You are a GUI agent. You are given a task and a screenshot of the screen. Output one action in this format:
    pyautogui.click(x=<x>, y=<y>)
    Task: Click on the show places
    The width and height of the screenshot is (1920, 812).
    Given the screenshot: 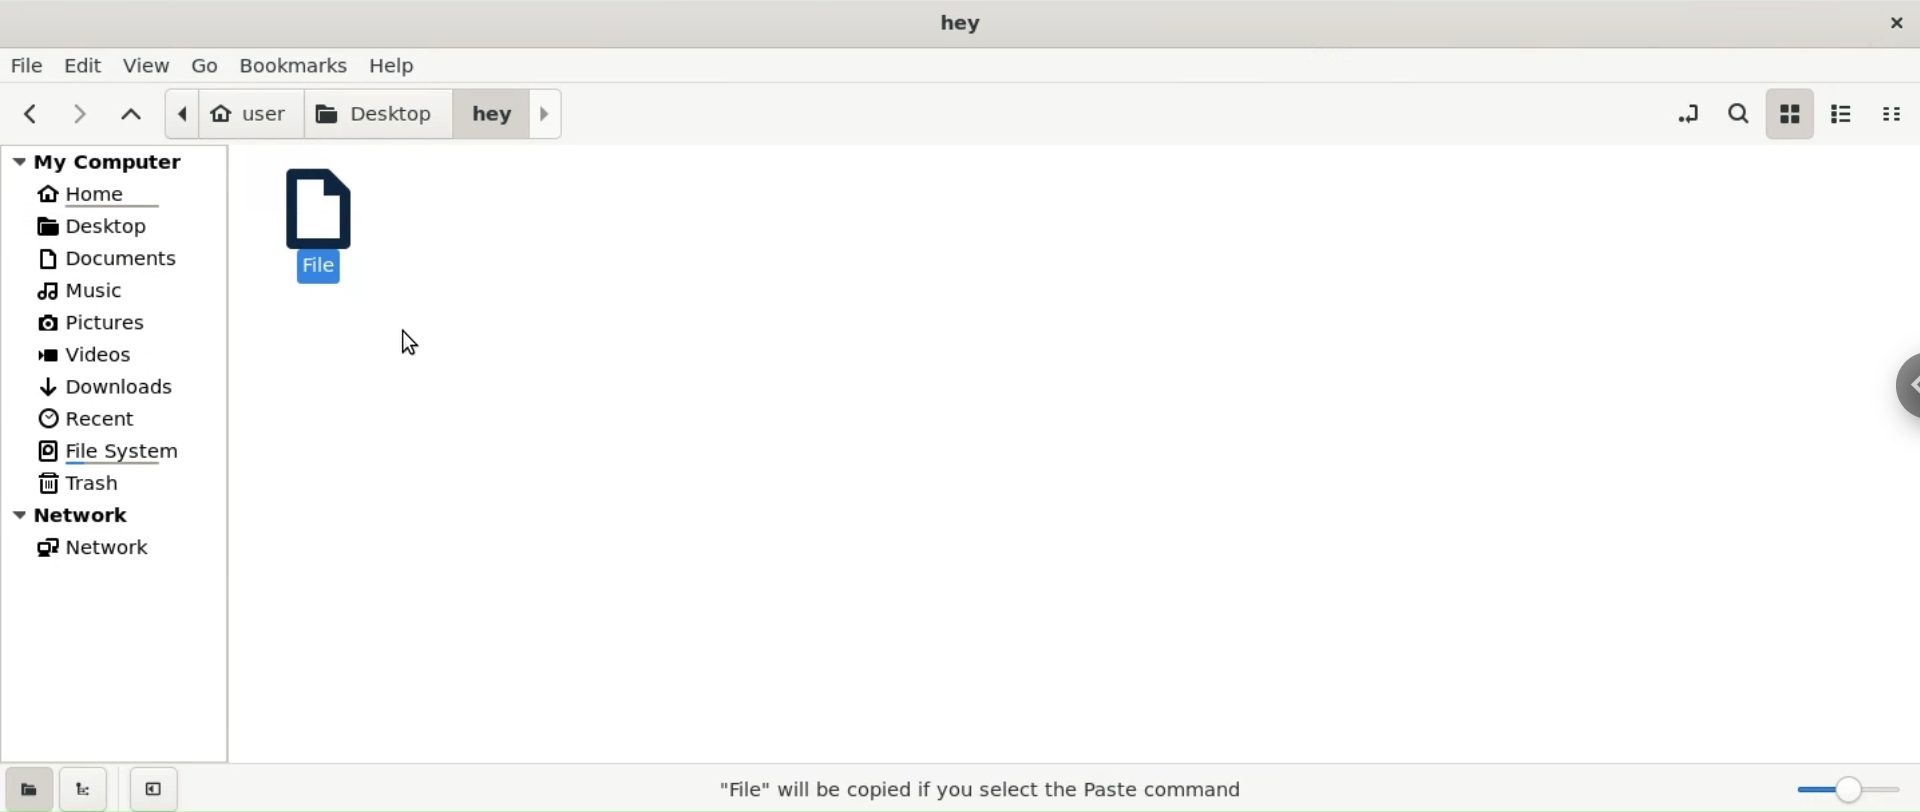 What is the action you would take?
    pyautogui.click(x=26, y=787)
    